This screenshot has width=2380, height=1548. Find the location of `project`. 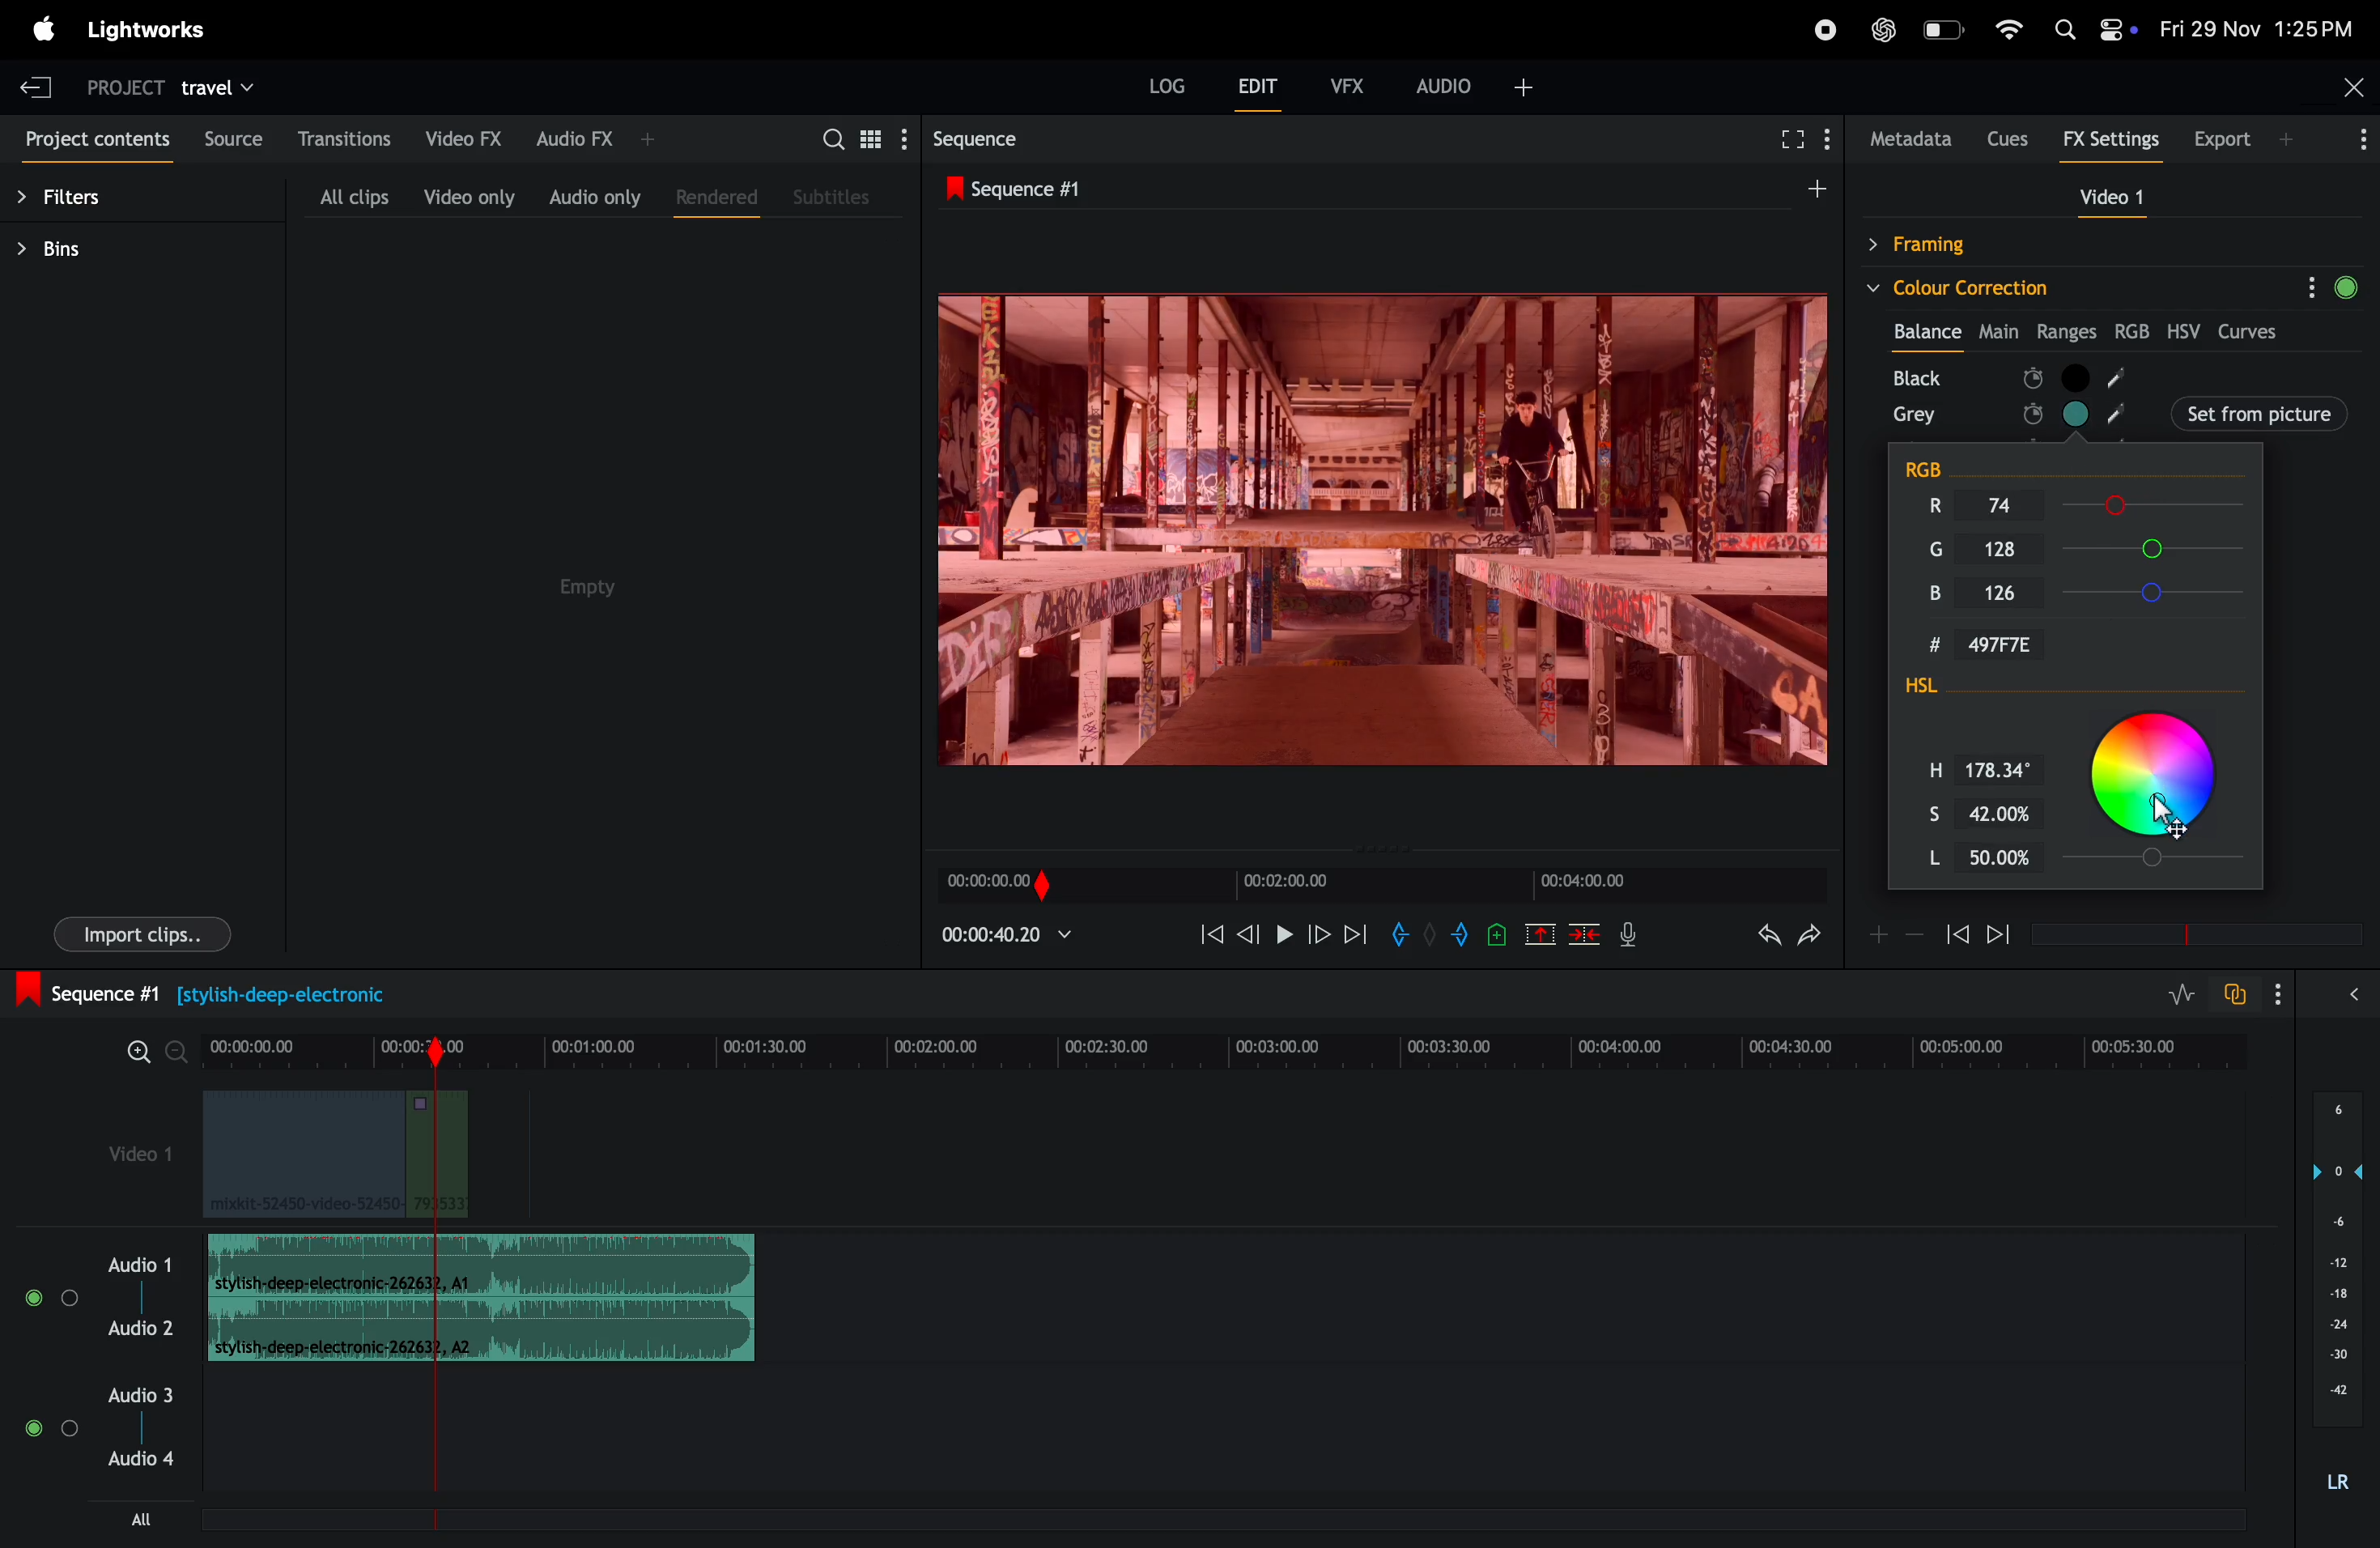

project is located at coordinates (121, 86).